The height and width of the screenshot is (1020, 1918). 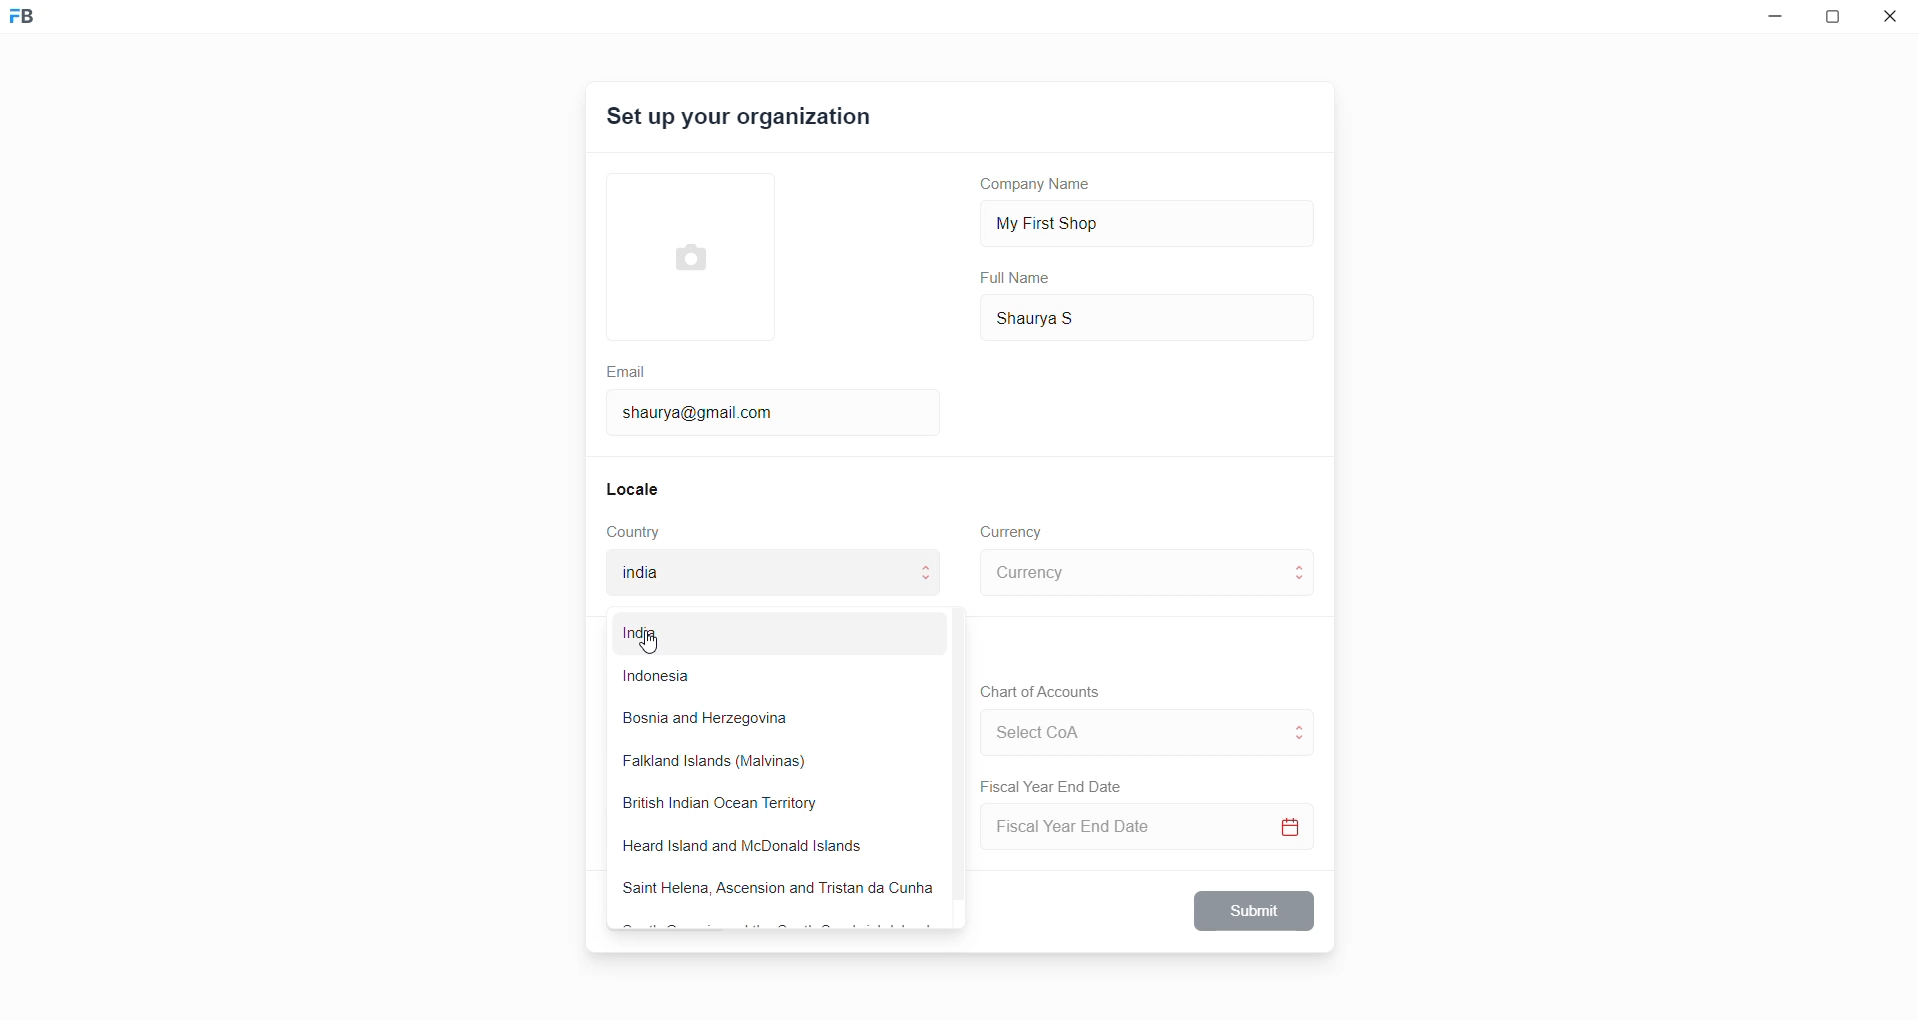 What do you see at coordinates (753, 676) in the screenshot?
I see `Indonesia` at bounding box center [753, 676].